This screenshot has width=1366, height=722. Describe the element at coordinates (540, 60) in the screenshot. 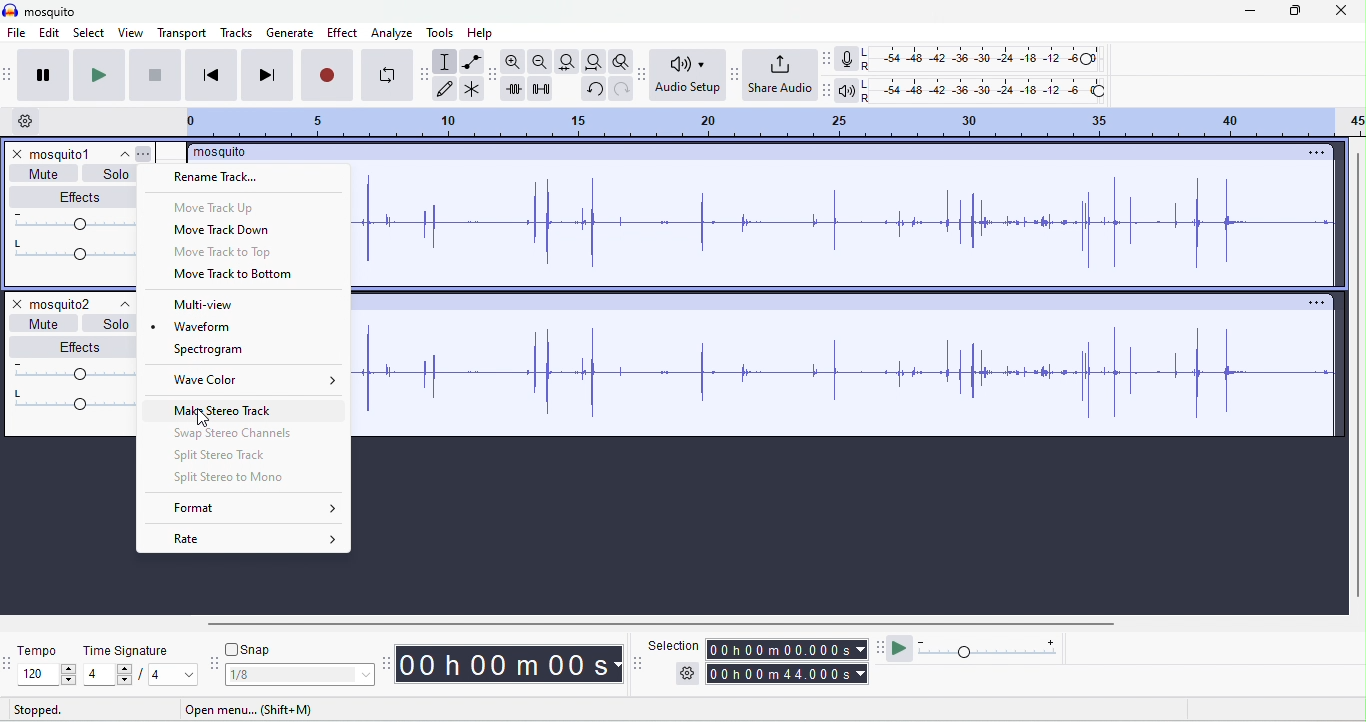

I see `zoom out` at that location.